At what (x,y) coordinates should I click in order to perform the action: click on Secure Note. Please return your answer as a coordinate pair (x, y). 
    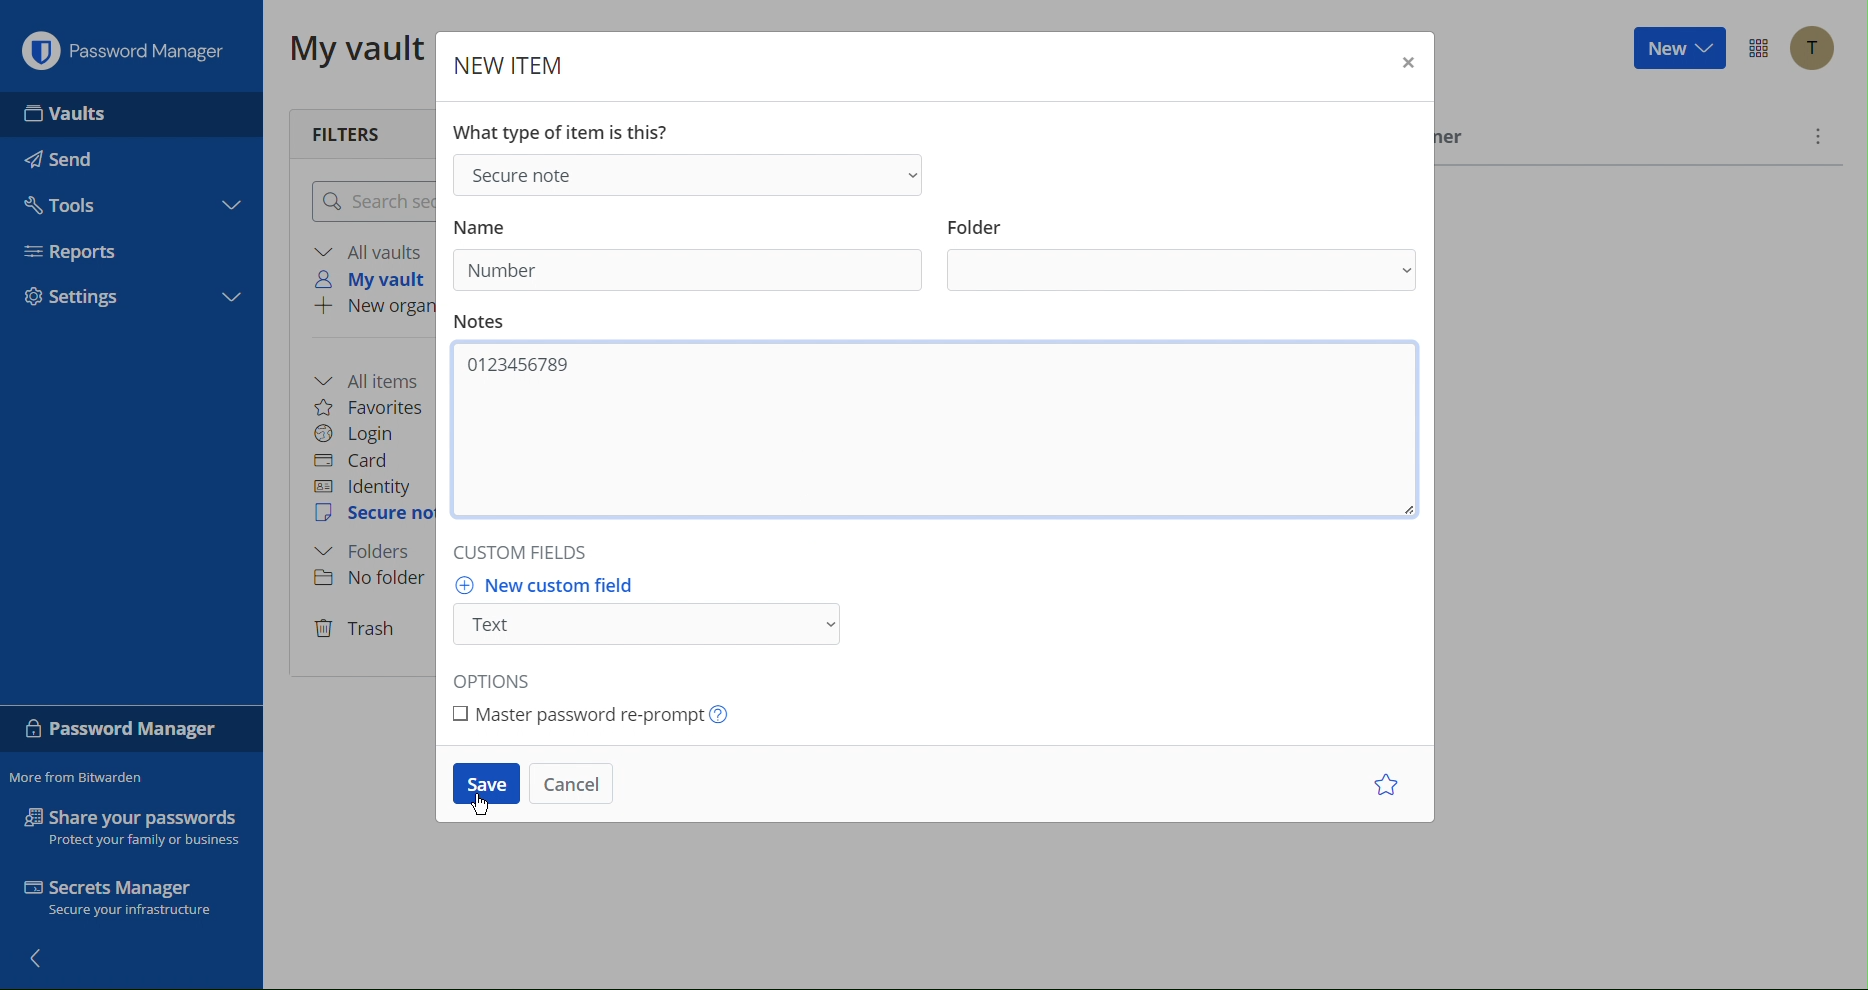
    Looking at the image, I should click on (692, 173).